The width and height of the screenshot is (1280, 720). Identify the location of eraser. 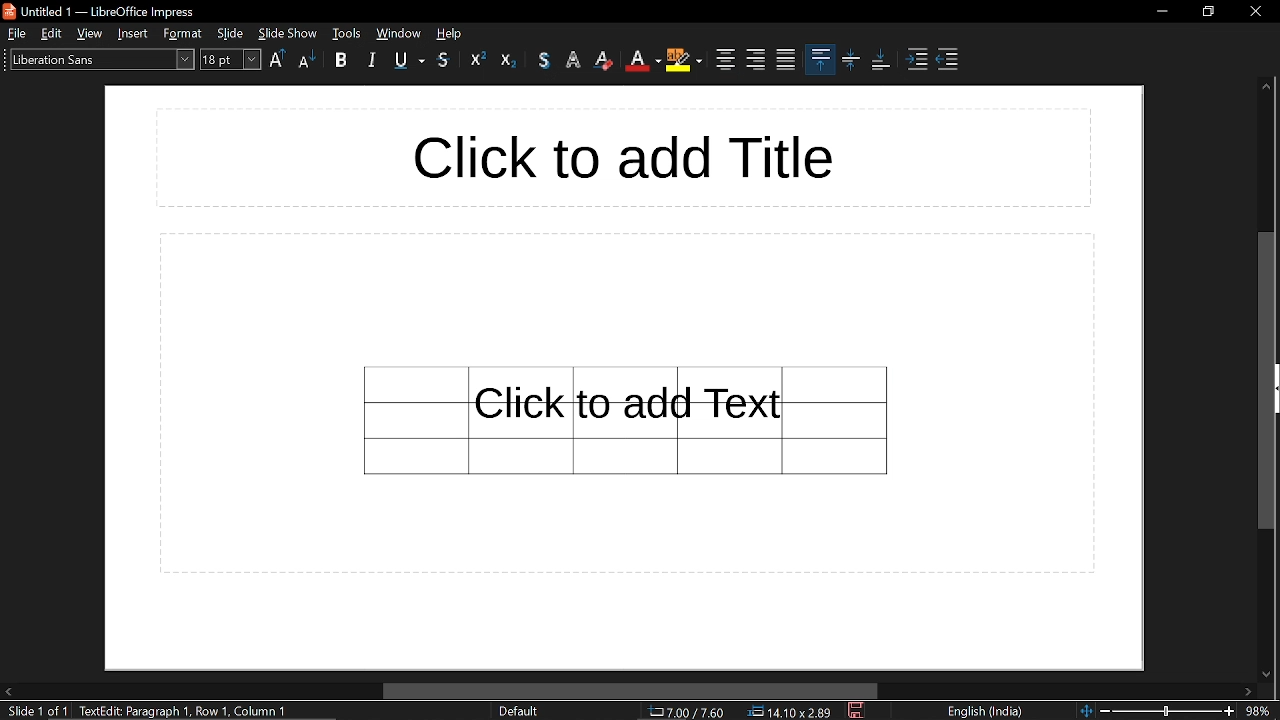
(606, 60).